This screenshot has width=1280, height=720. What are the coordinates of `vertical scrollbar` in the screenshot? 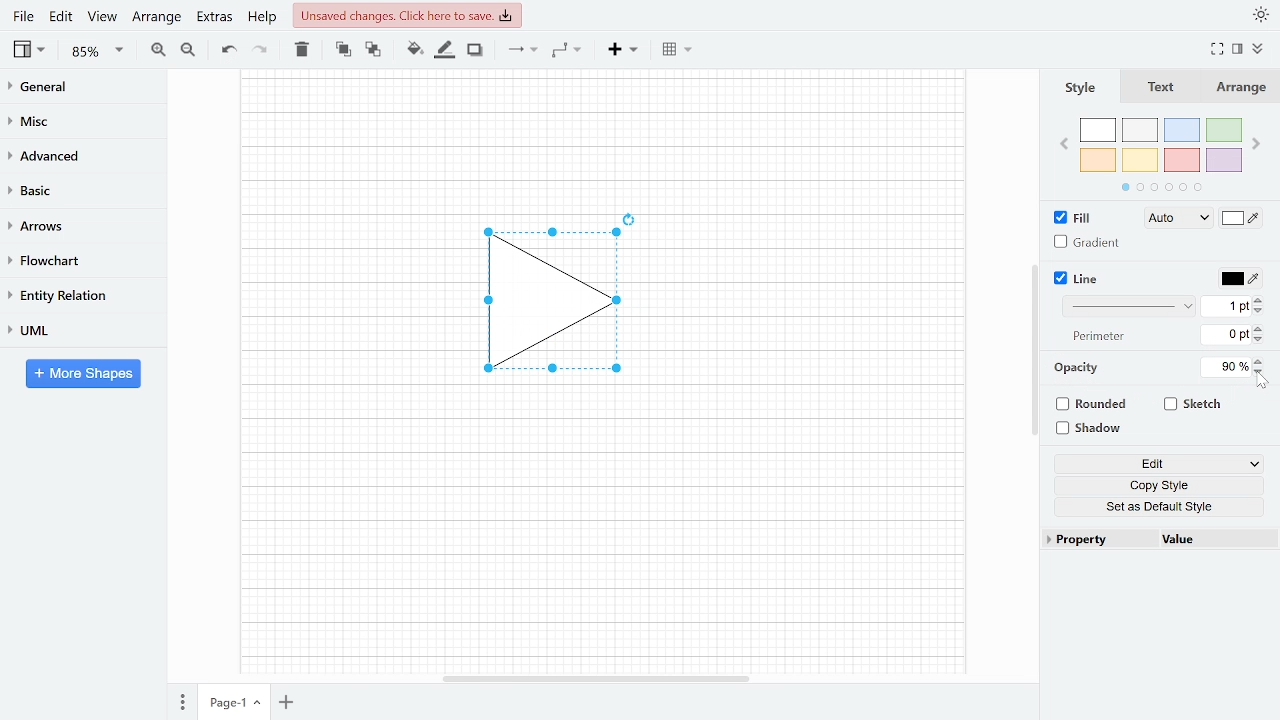 It's located at (1034, 350).